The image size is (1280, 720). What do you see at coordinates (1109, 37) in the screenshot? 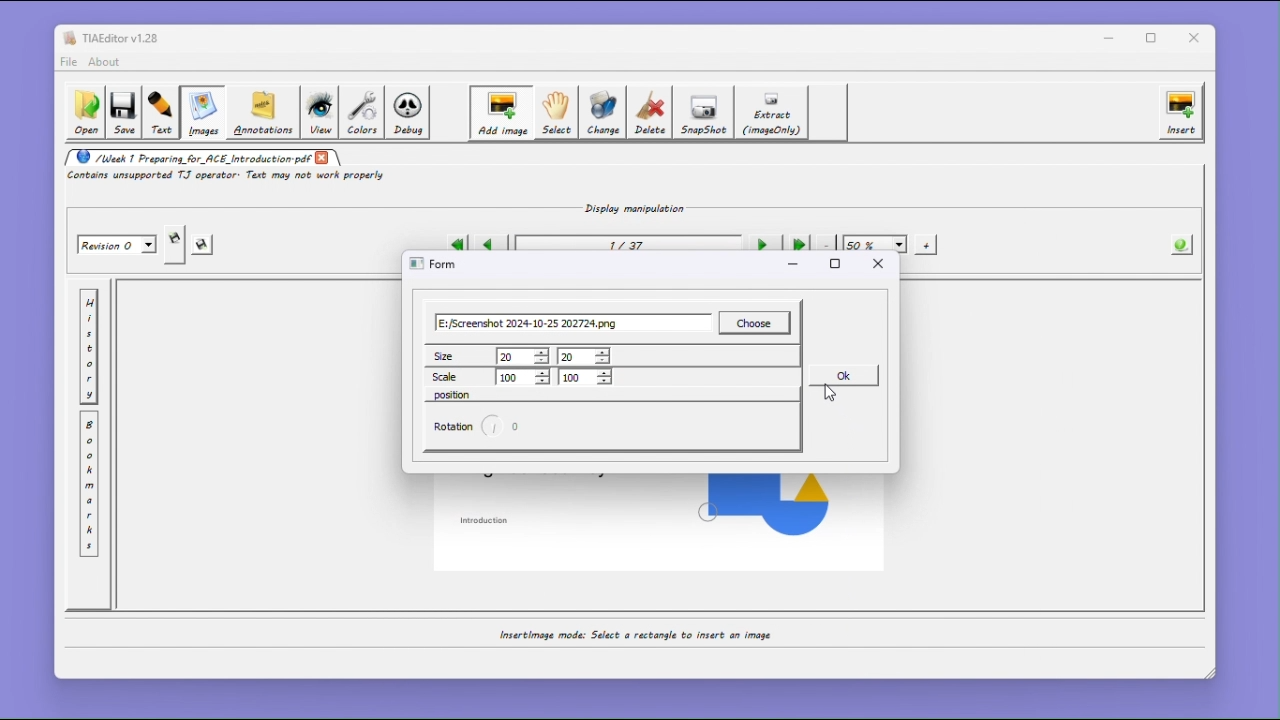
I see `minimize ` at bounding box center [1109, 37].